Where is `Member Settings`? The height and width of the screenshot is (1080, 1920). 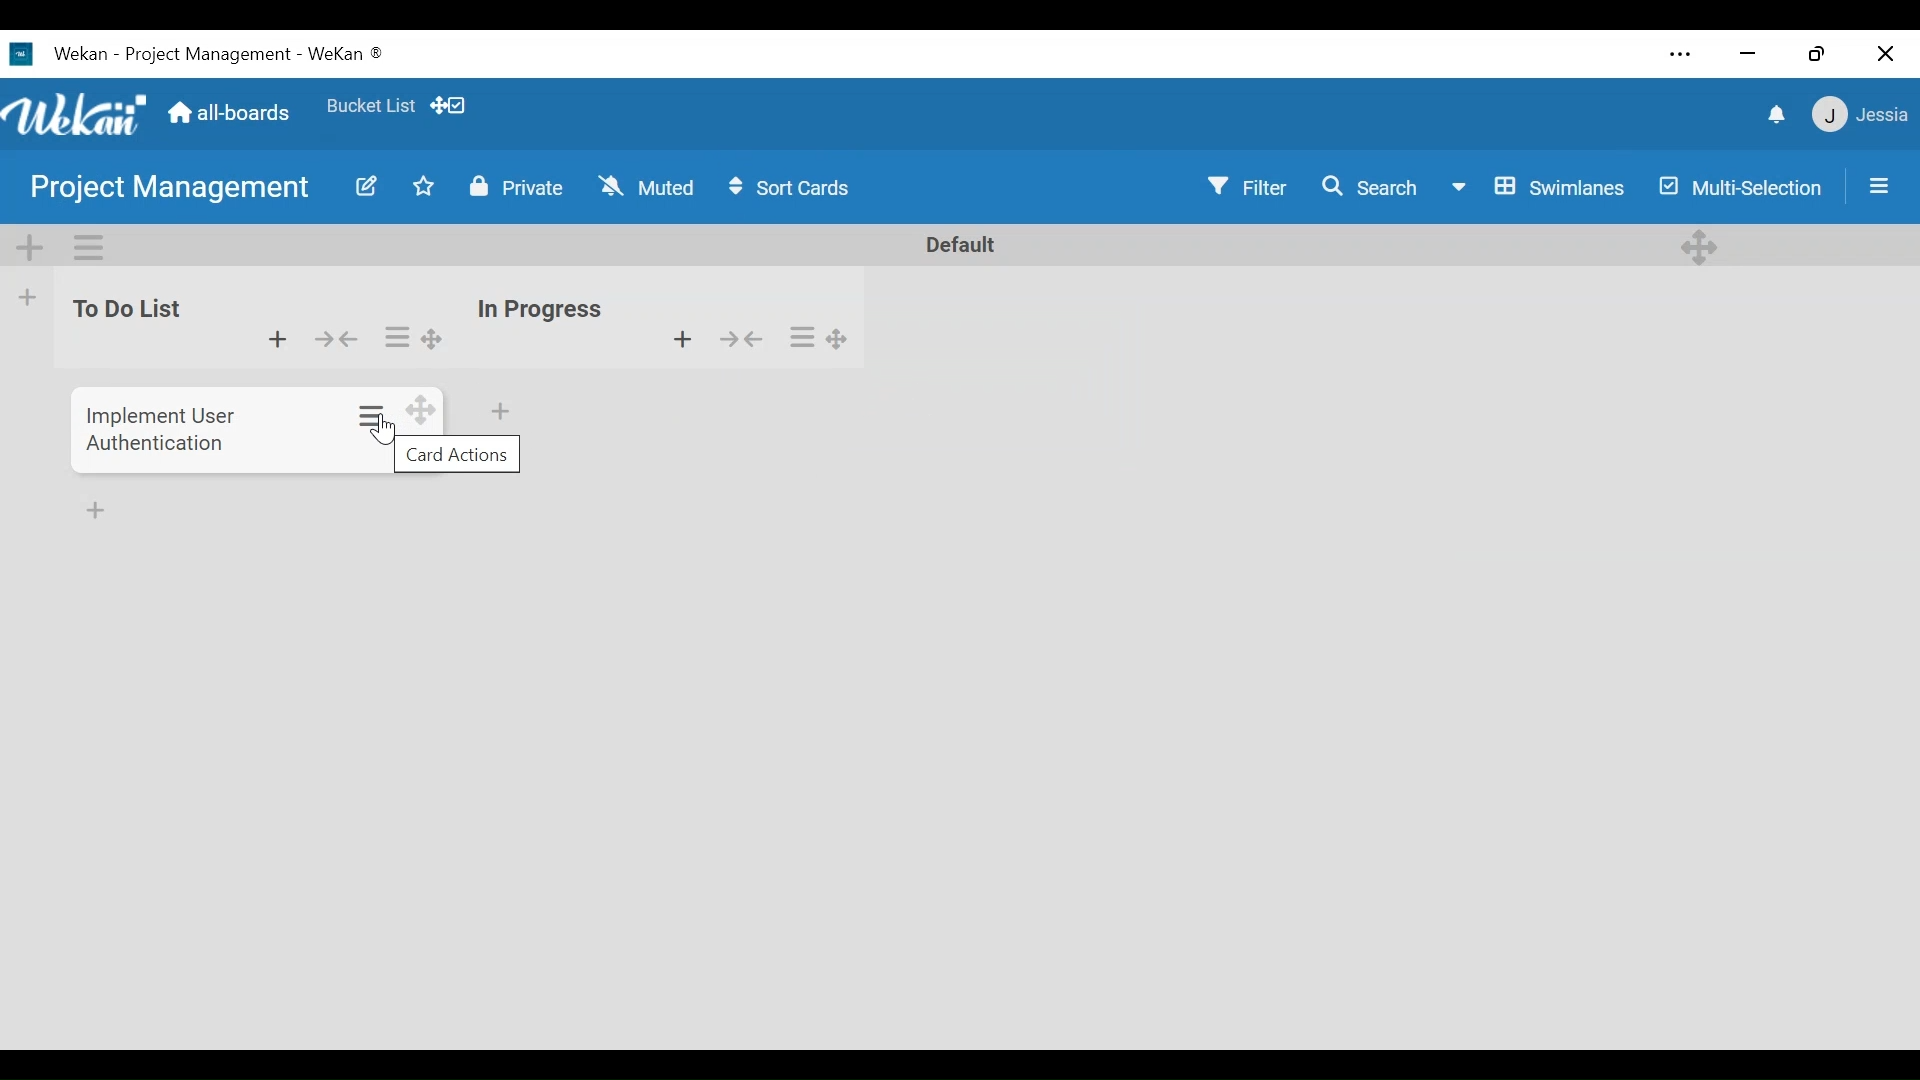 Member Settings is located at coordinates (1862, 115).